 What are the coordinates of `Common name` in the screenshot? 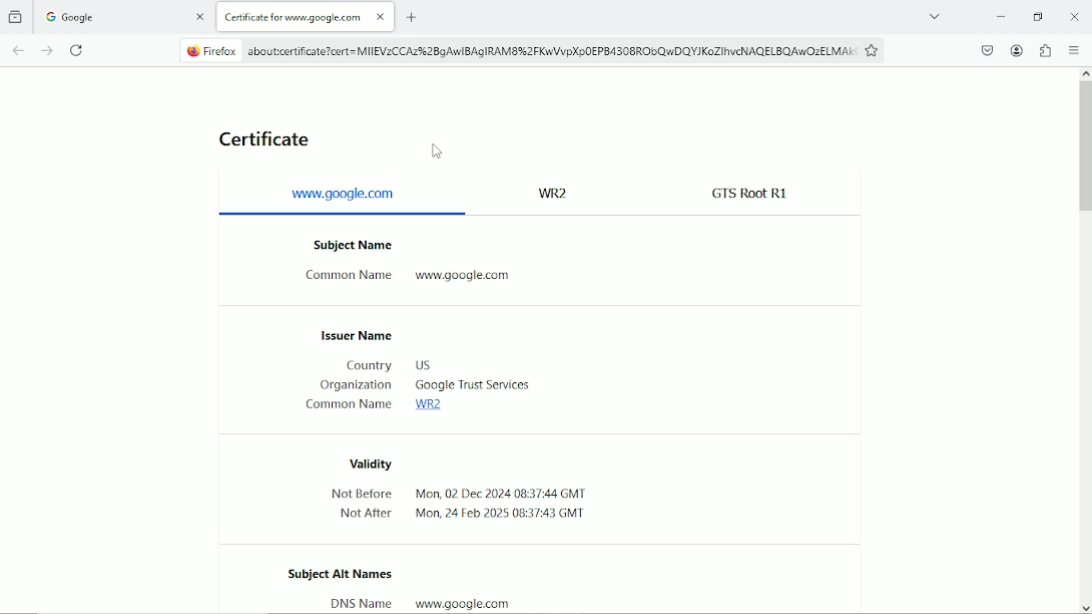 It's located at (345, 278).